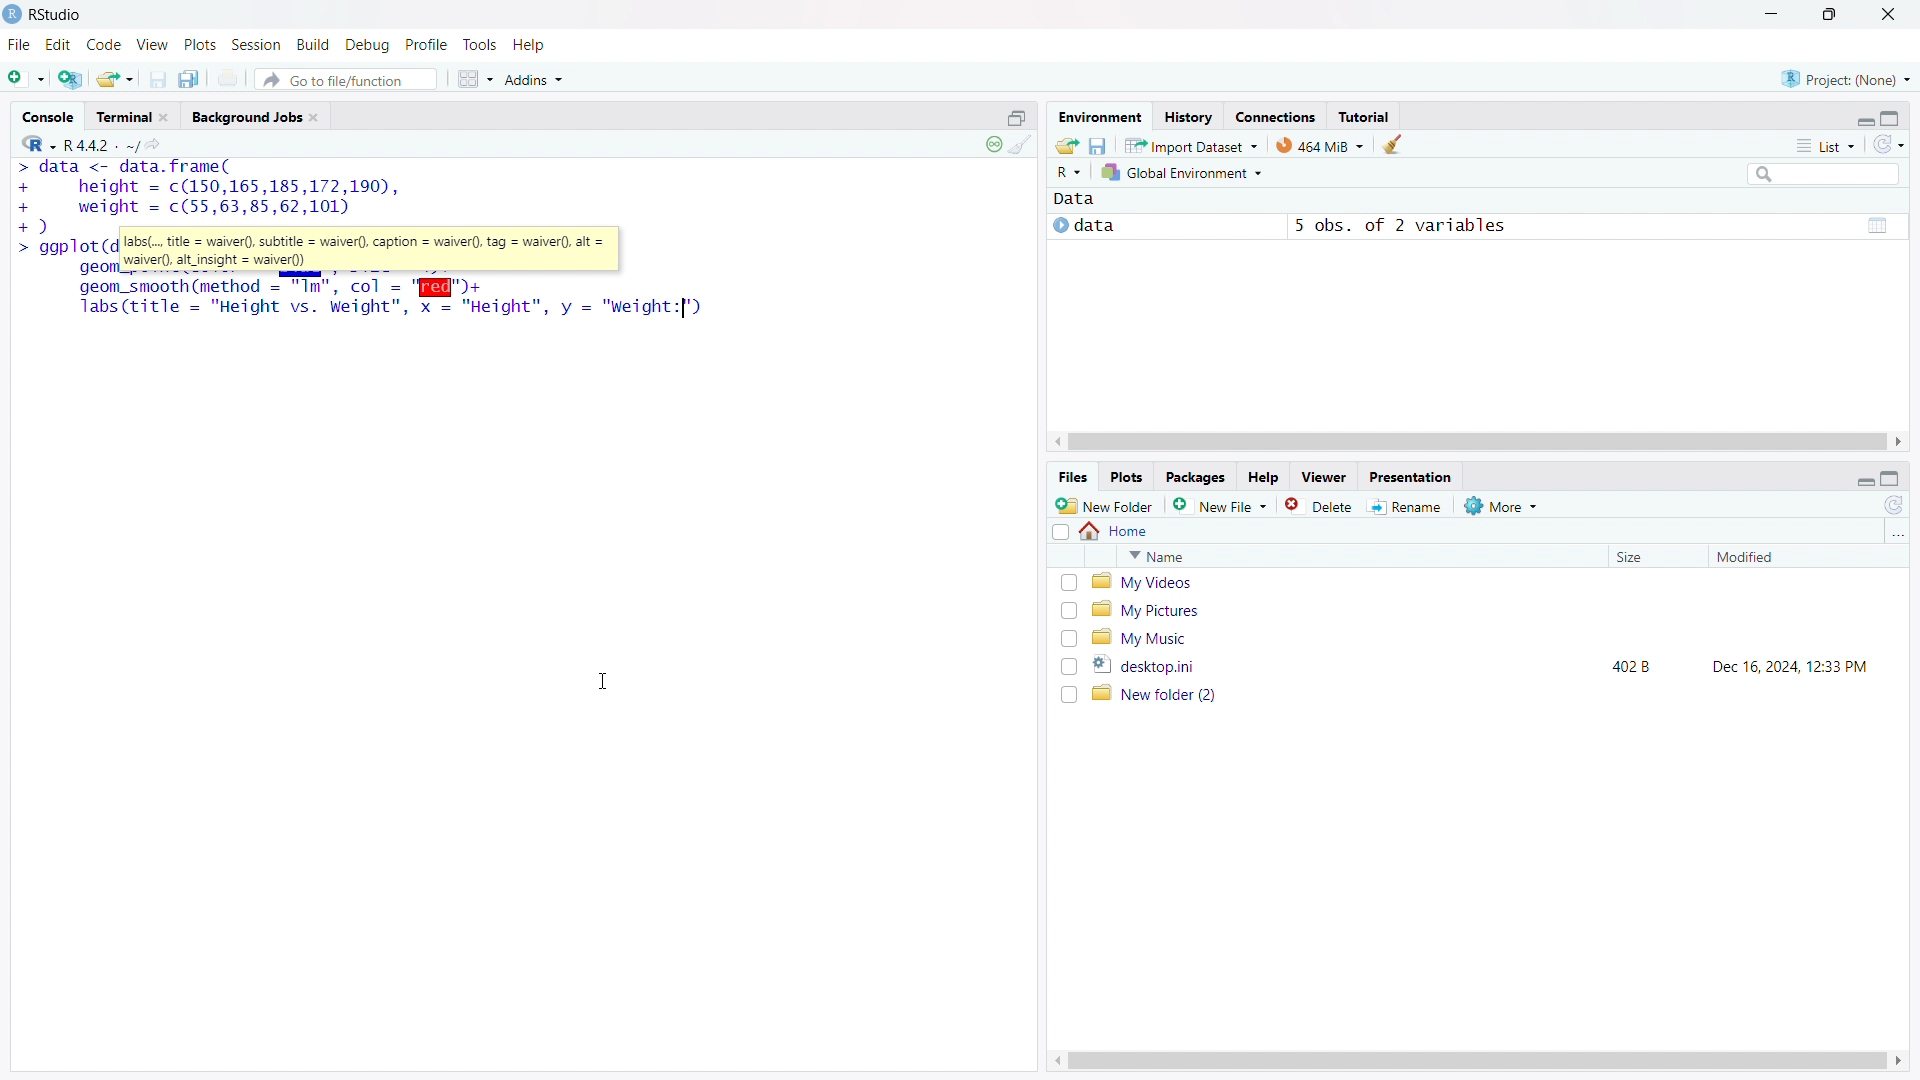  Describe the element at coordinates (1017, 116) in the screenshot. I see `open new console` at that location.